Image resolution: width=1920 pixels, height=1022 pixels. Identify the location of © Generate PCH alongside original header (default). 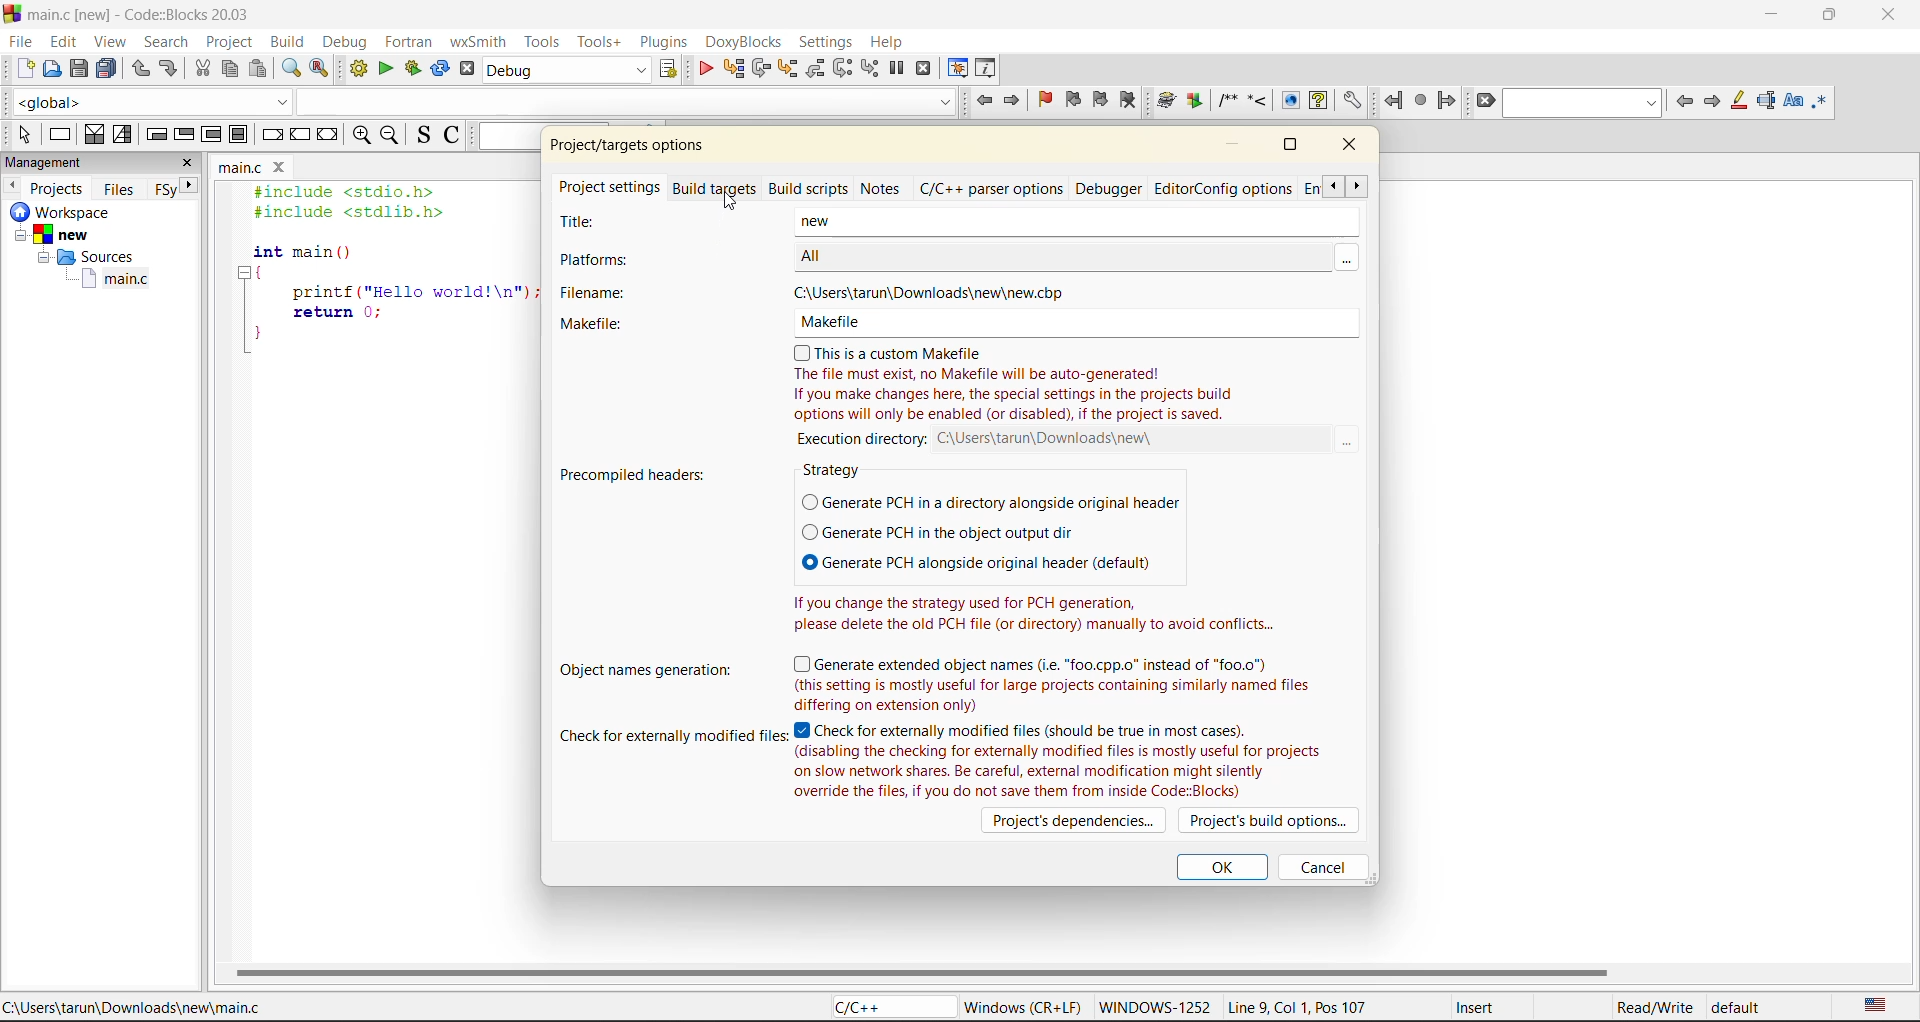
(981, 563).